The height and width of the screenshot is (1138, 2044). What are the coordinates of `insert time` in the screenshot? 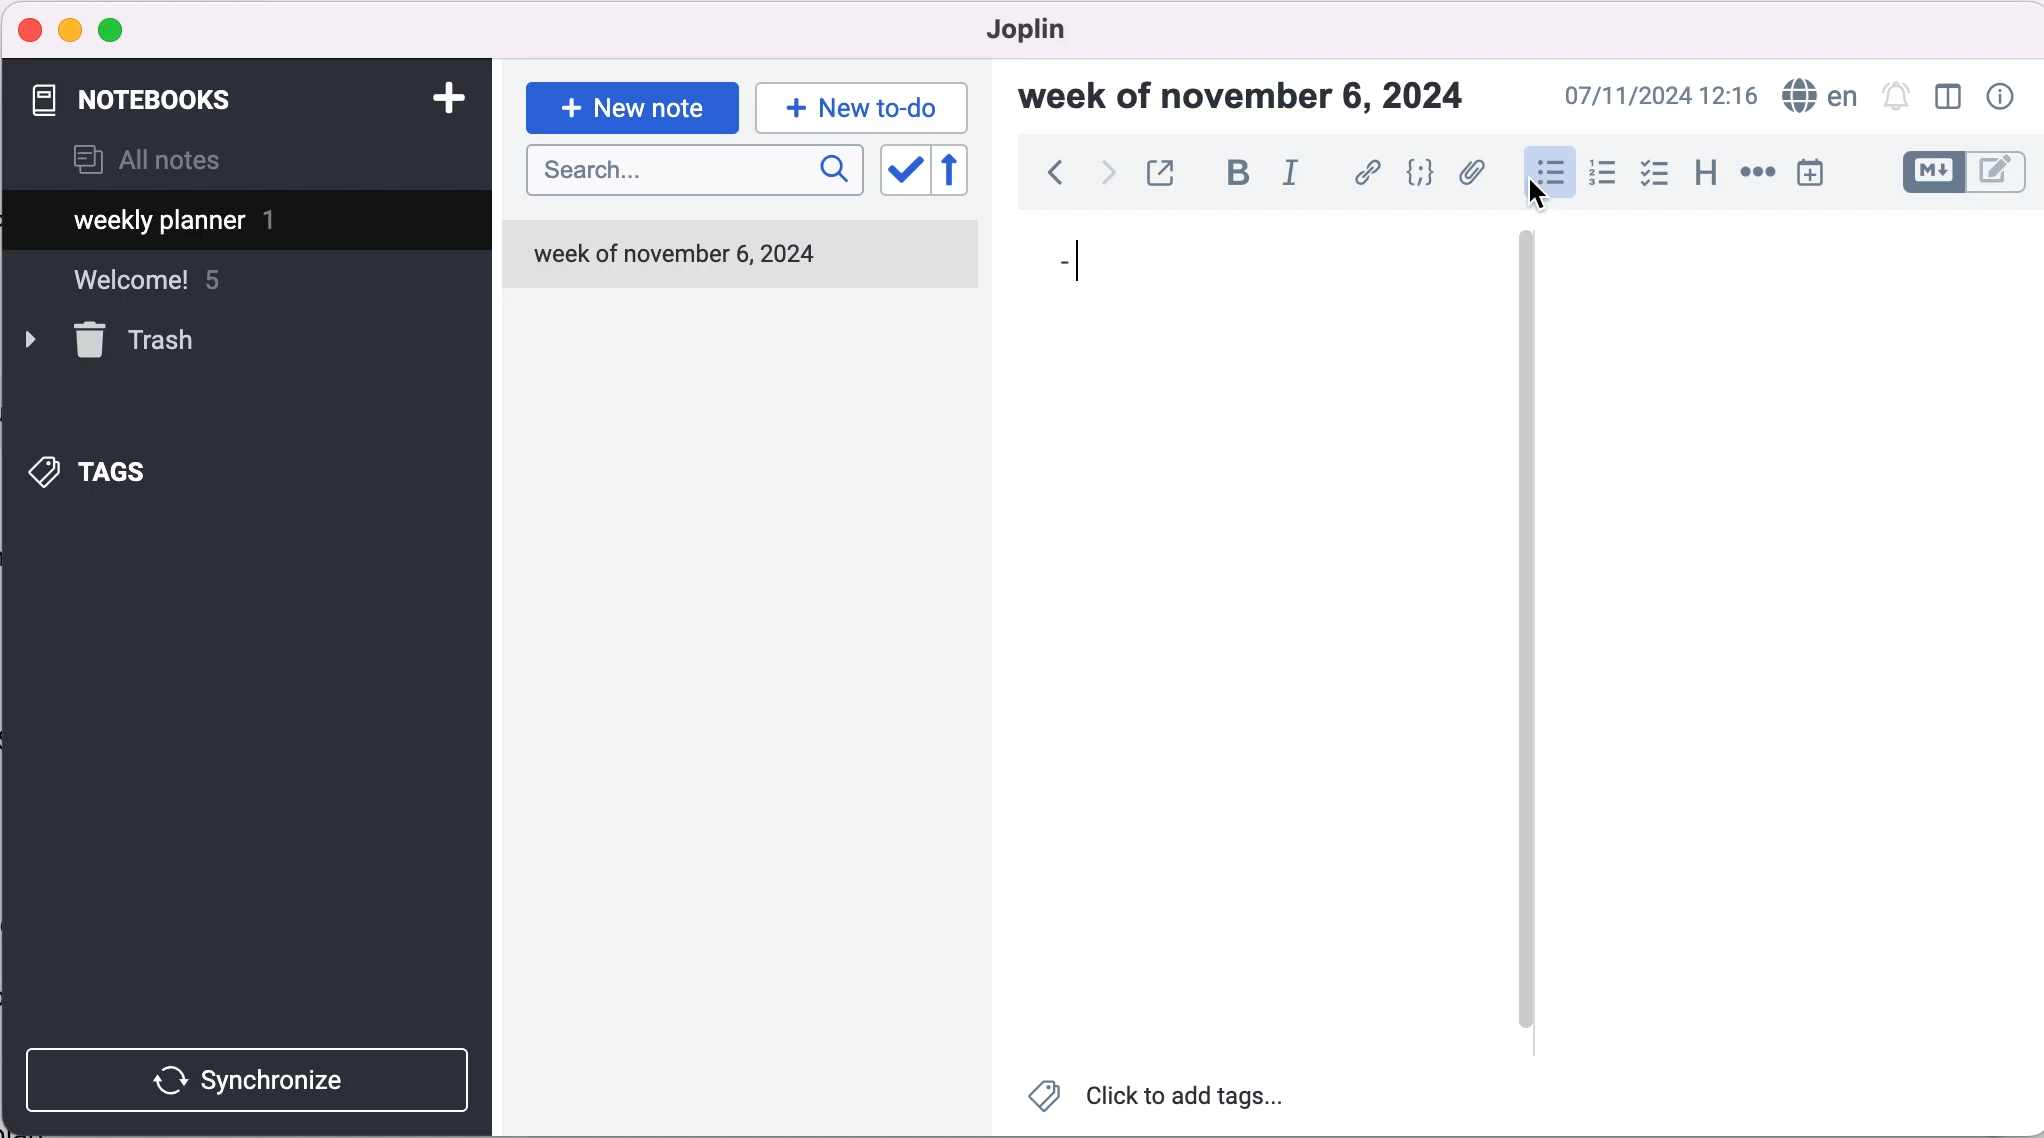 It's located at (1814, 173).